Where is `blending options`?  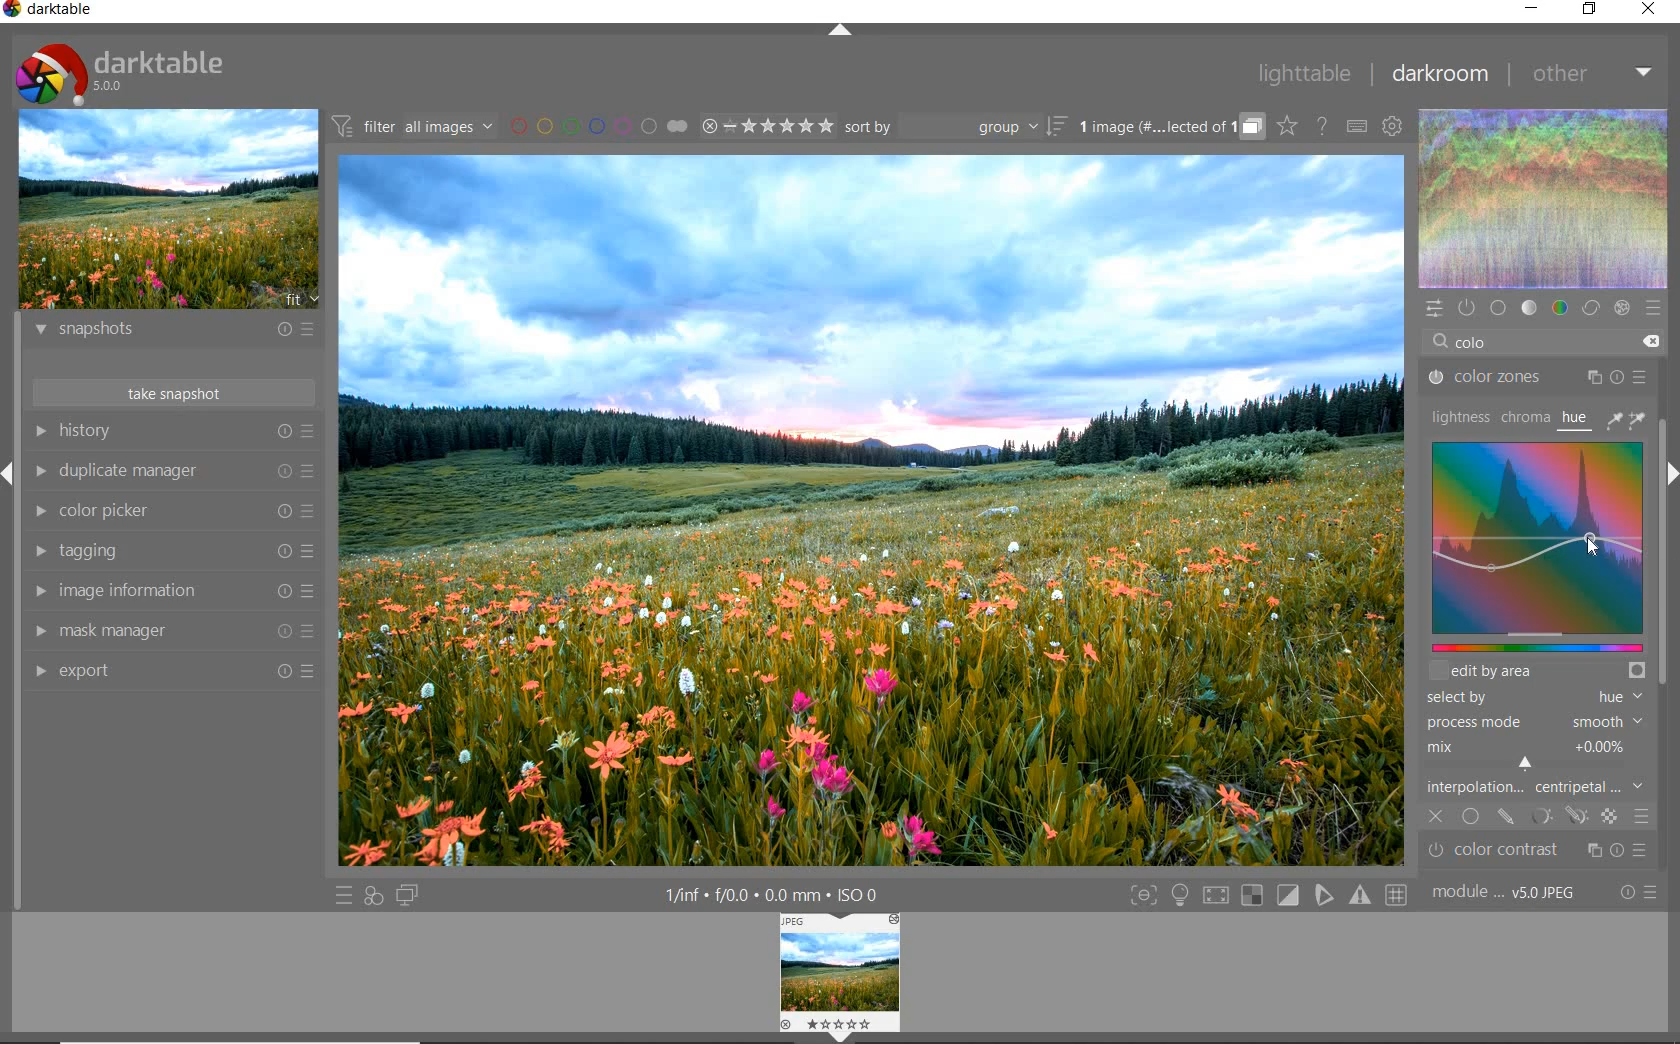 blending options is located at coordinates (1641, 814).